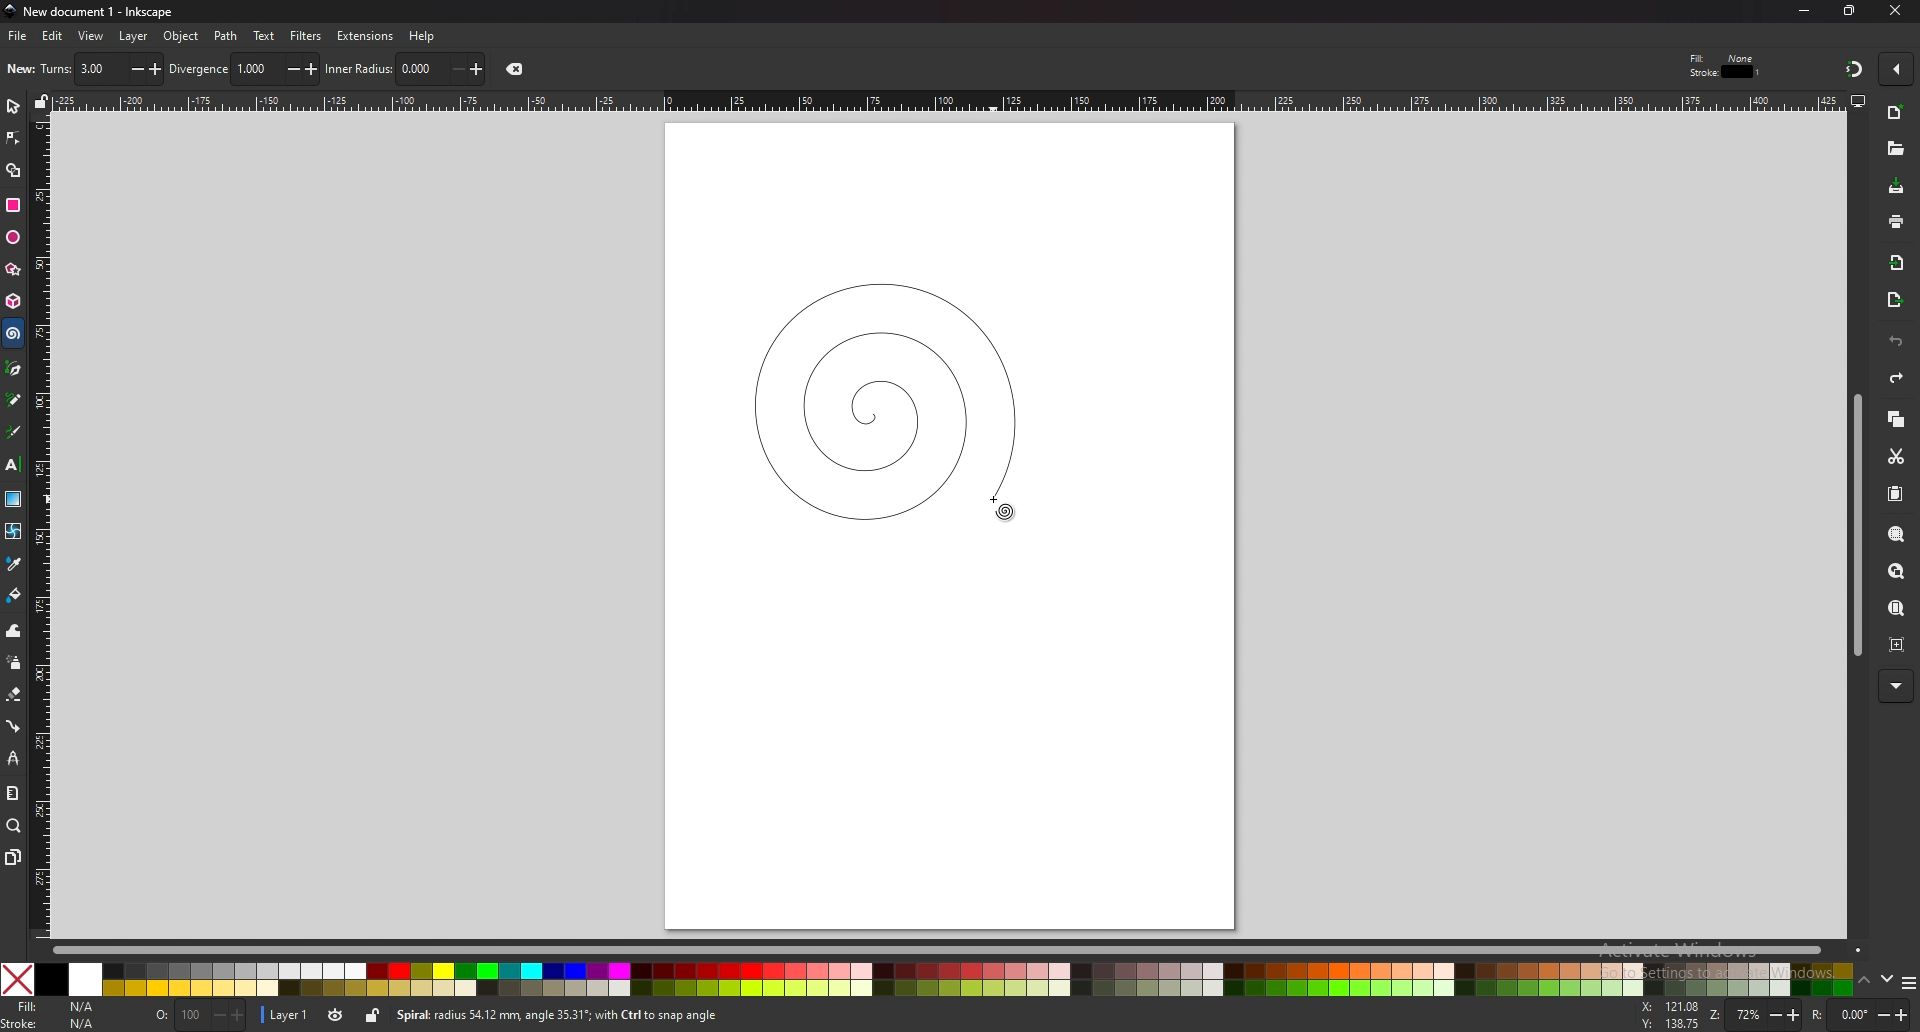 Image resolution: width=1920 pixels, height=1032 pixels. Describe the element at coordinates (90, 12) in the screenshot. I see `New document 1 - Inkscape` at that location.